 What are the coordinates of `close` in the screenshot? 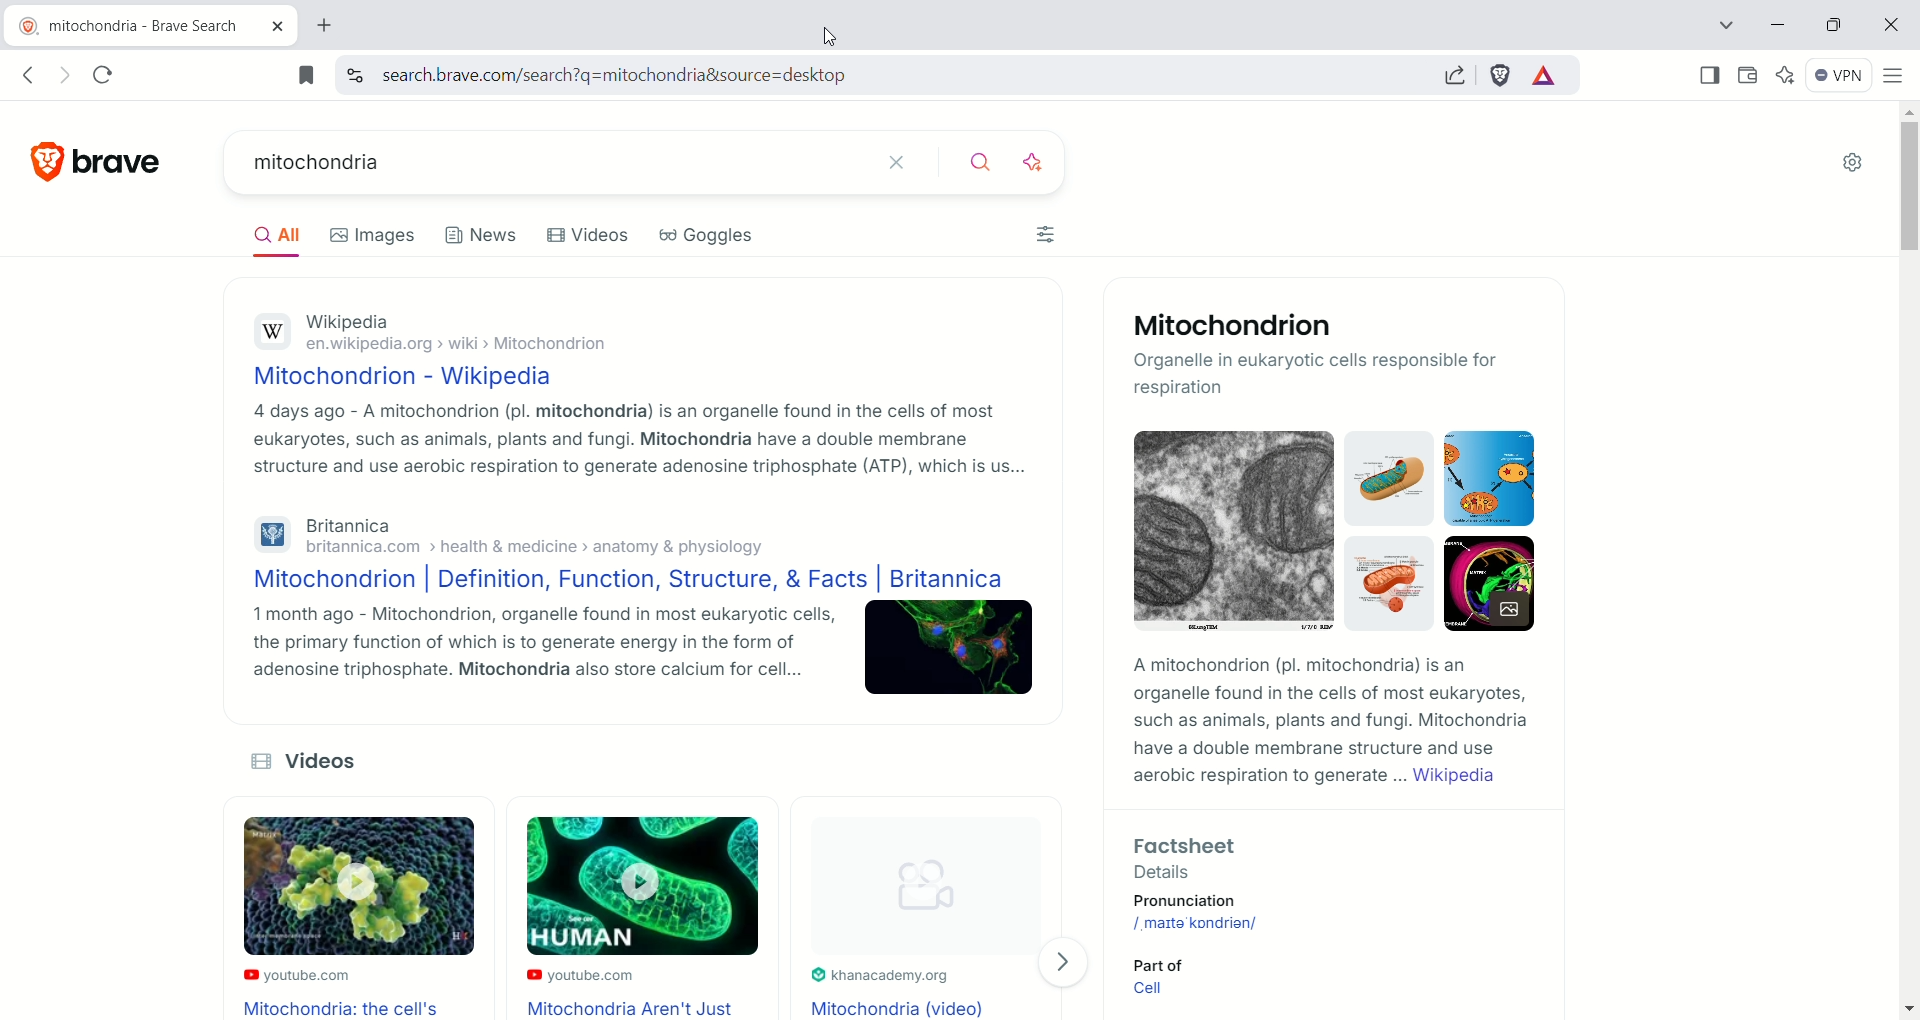 It's located at (893, 163).